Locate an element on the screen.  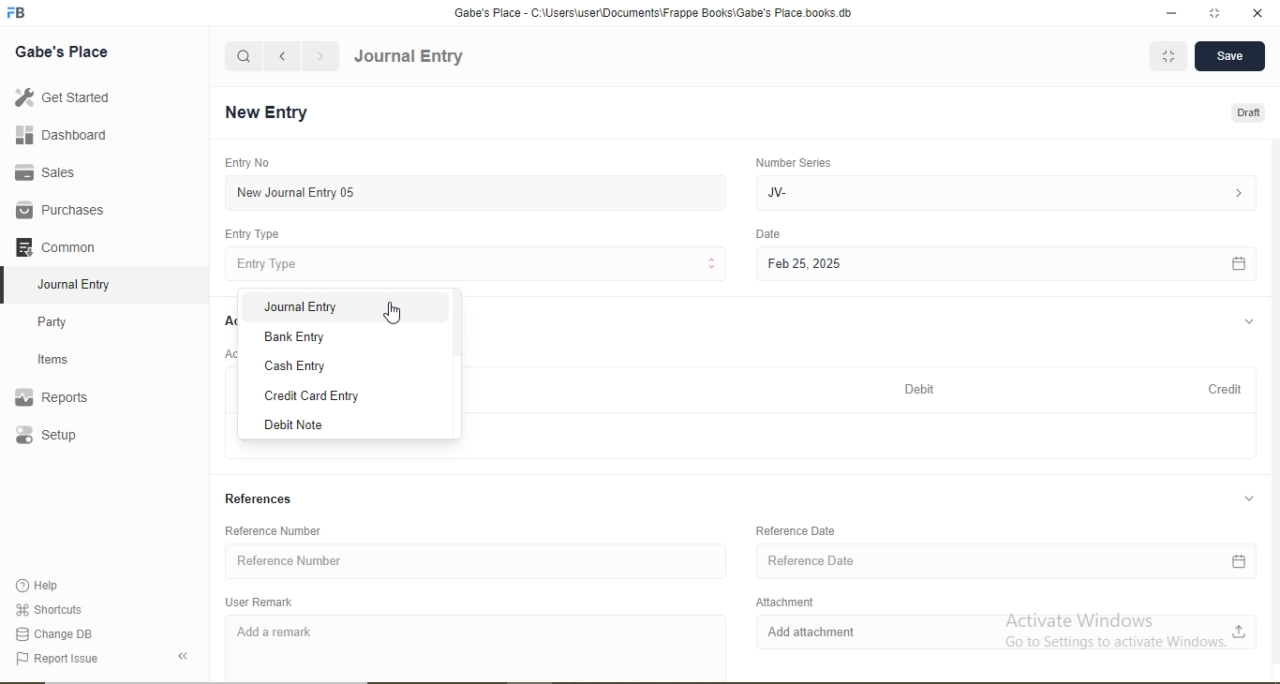
navigate backward is located at coordinates (281, 56).